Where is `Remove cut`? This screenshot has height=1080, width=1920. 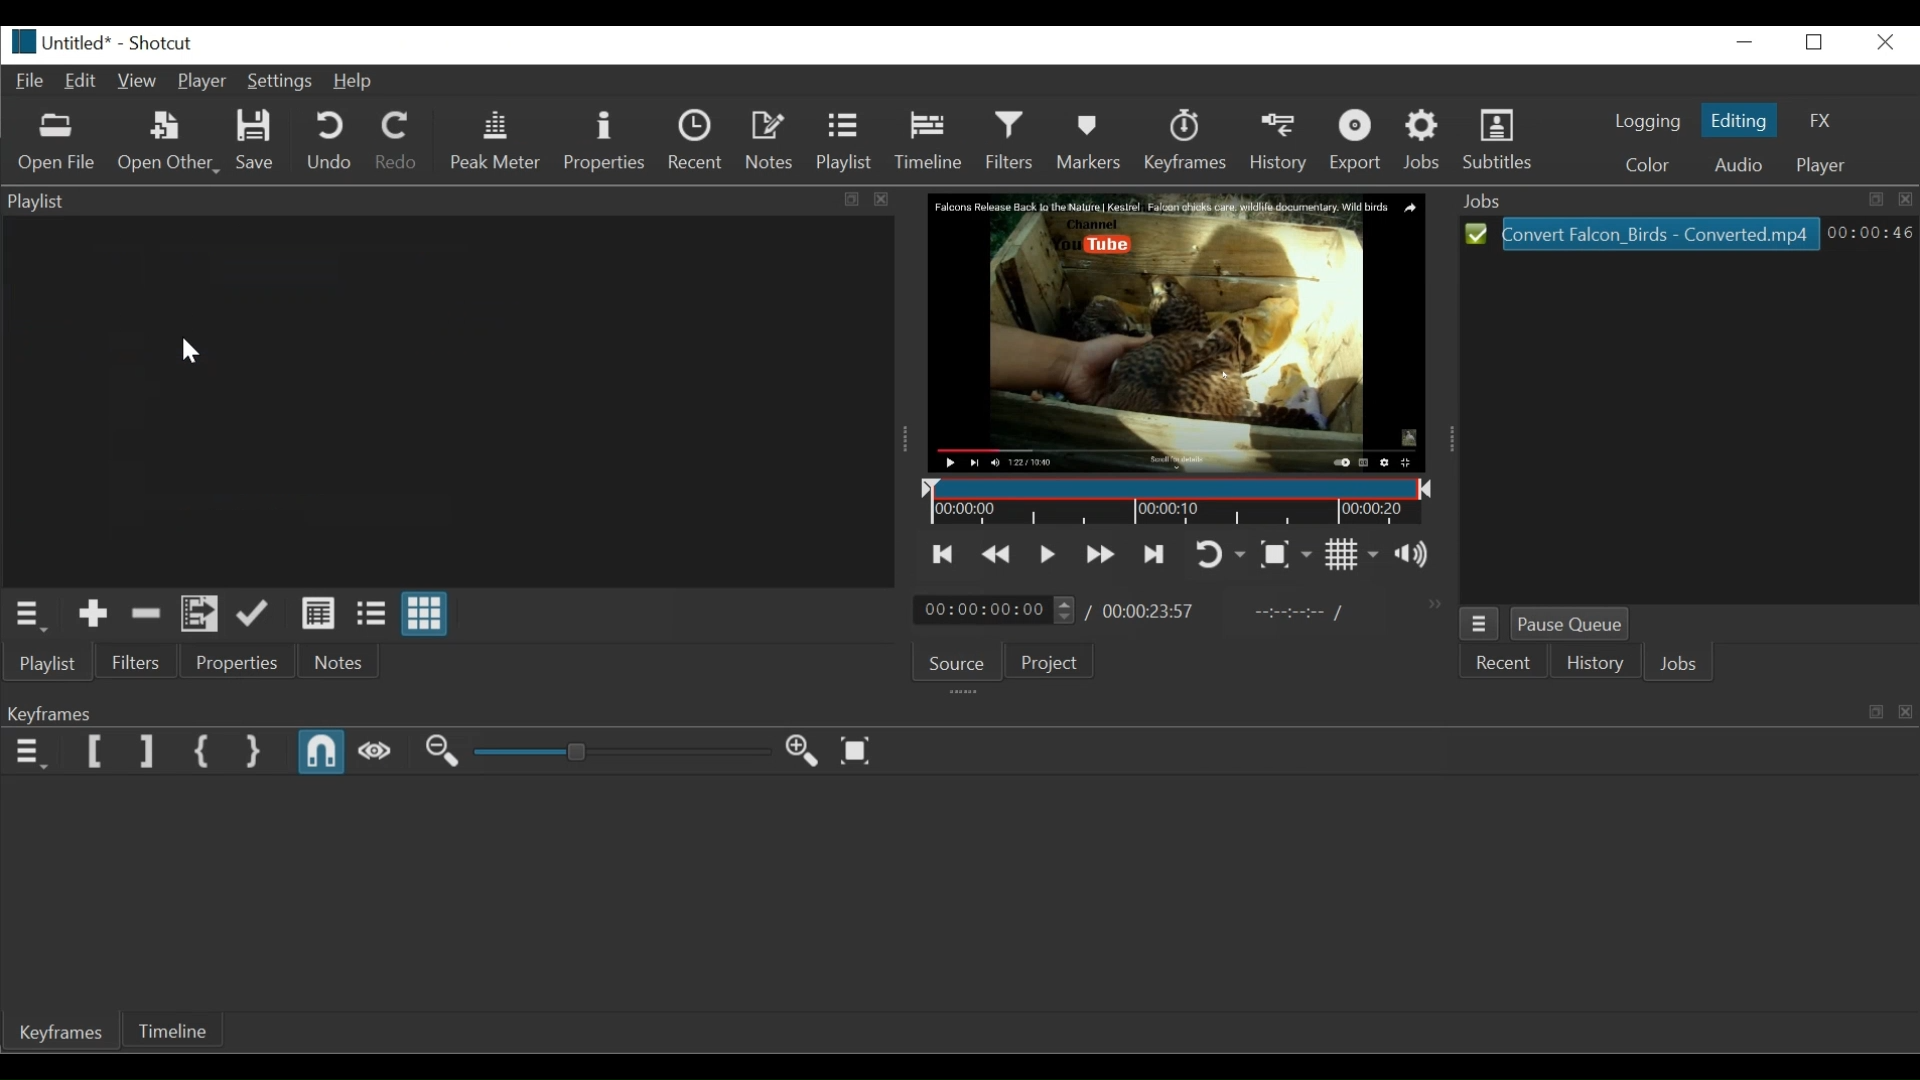
Remove cut is located at coordinates (148, 615).